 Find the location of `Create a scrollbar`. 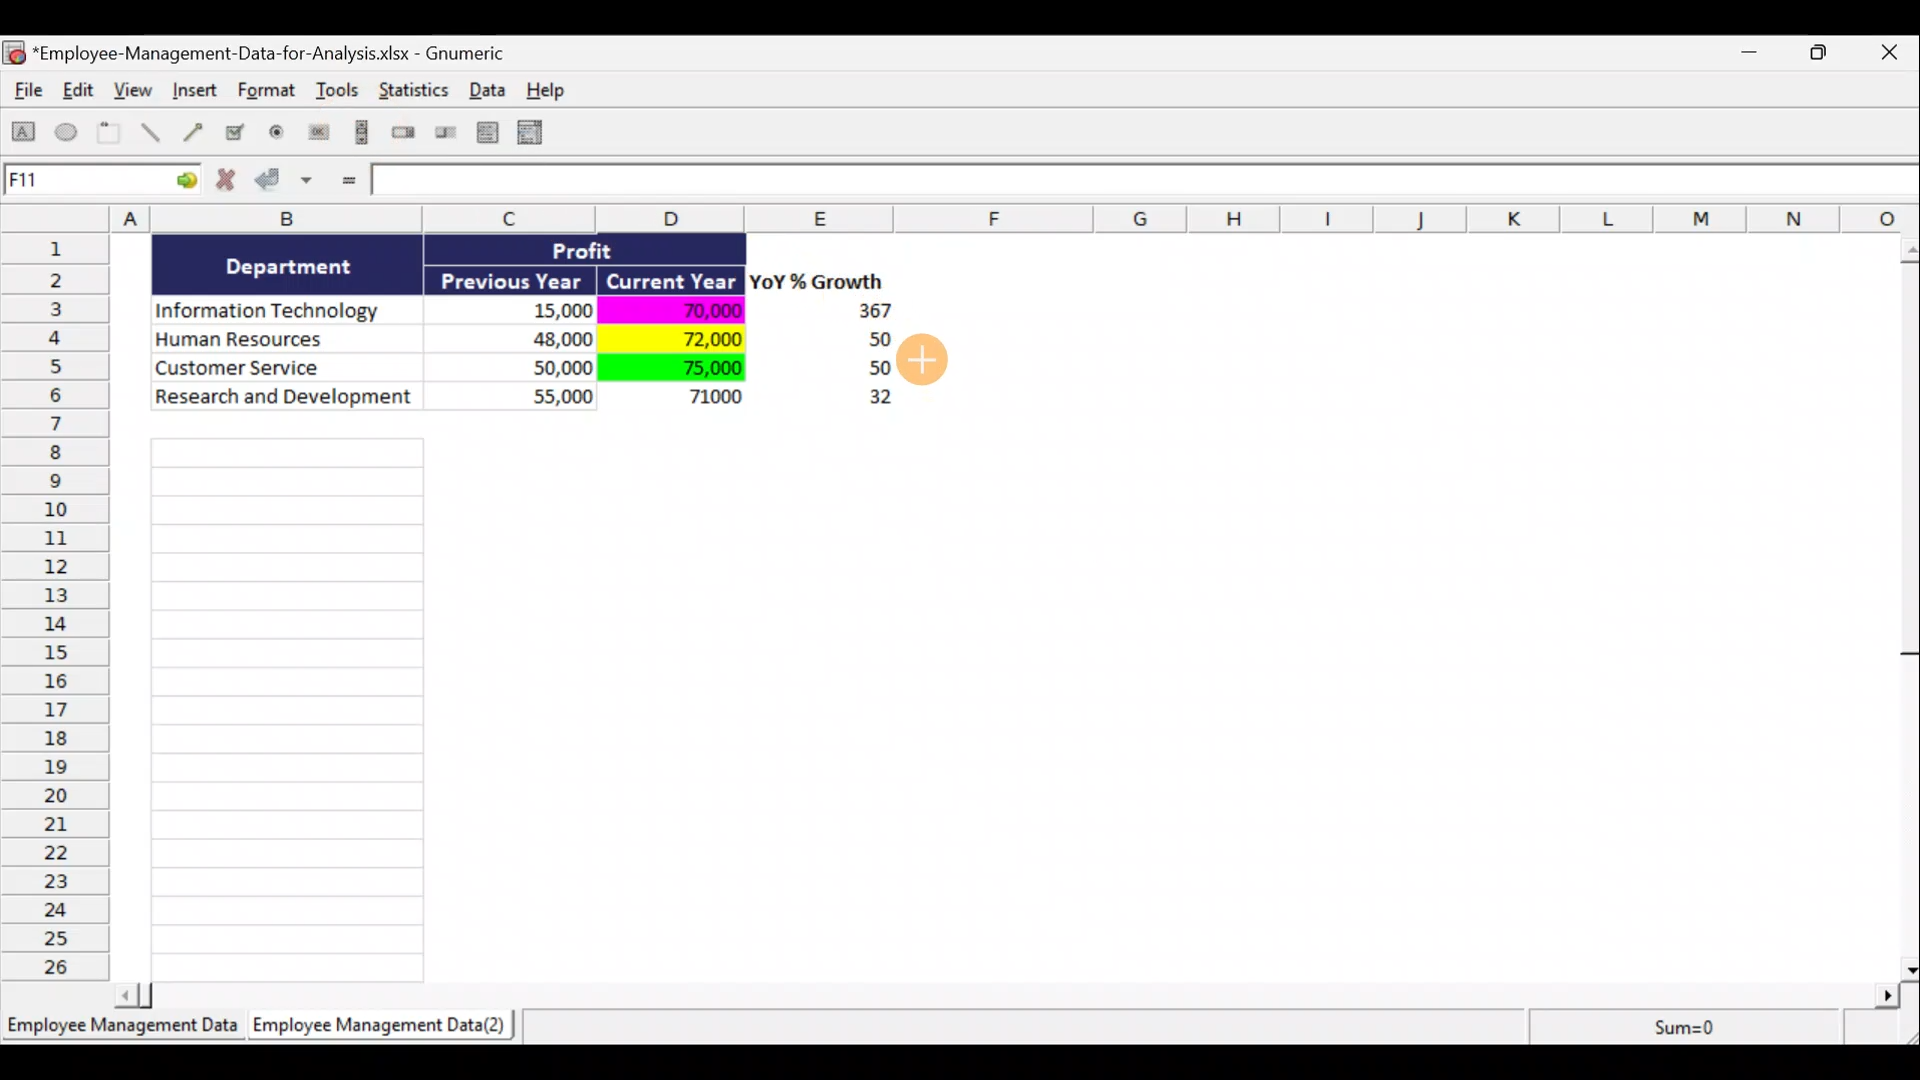

Create a scrollbar is located at coordinates (359, 136).